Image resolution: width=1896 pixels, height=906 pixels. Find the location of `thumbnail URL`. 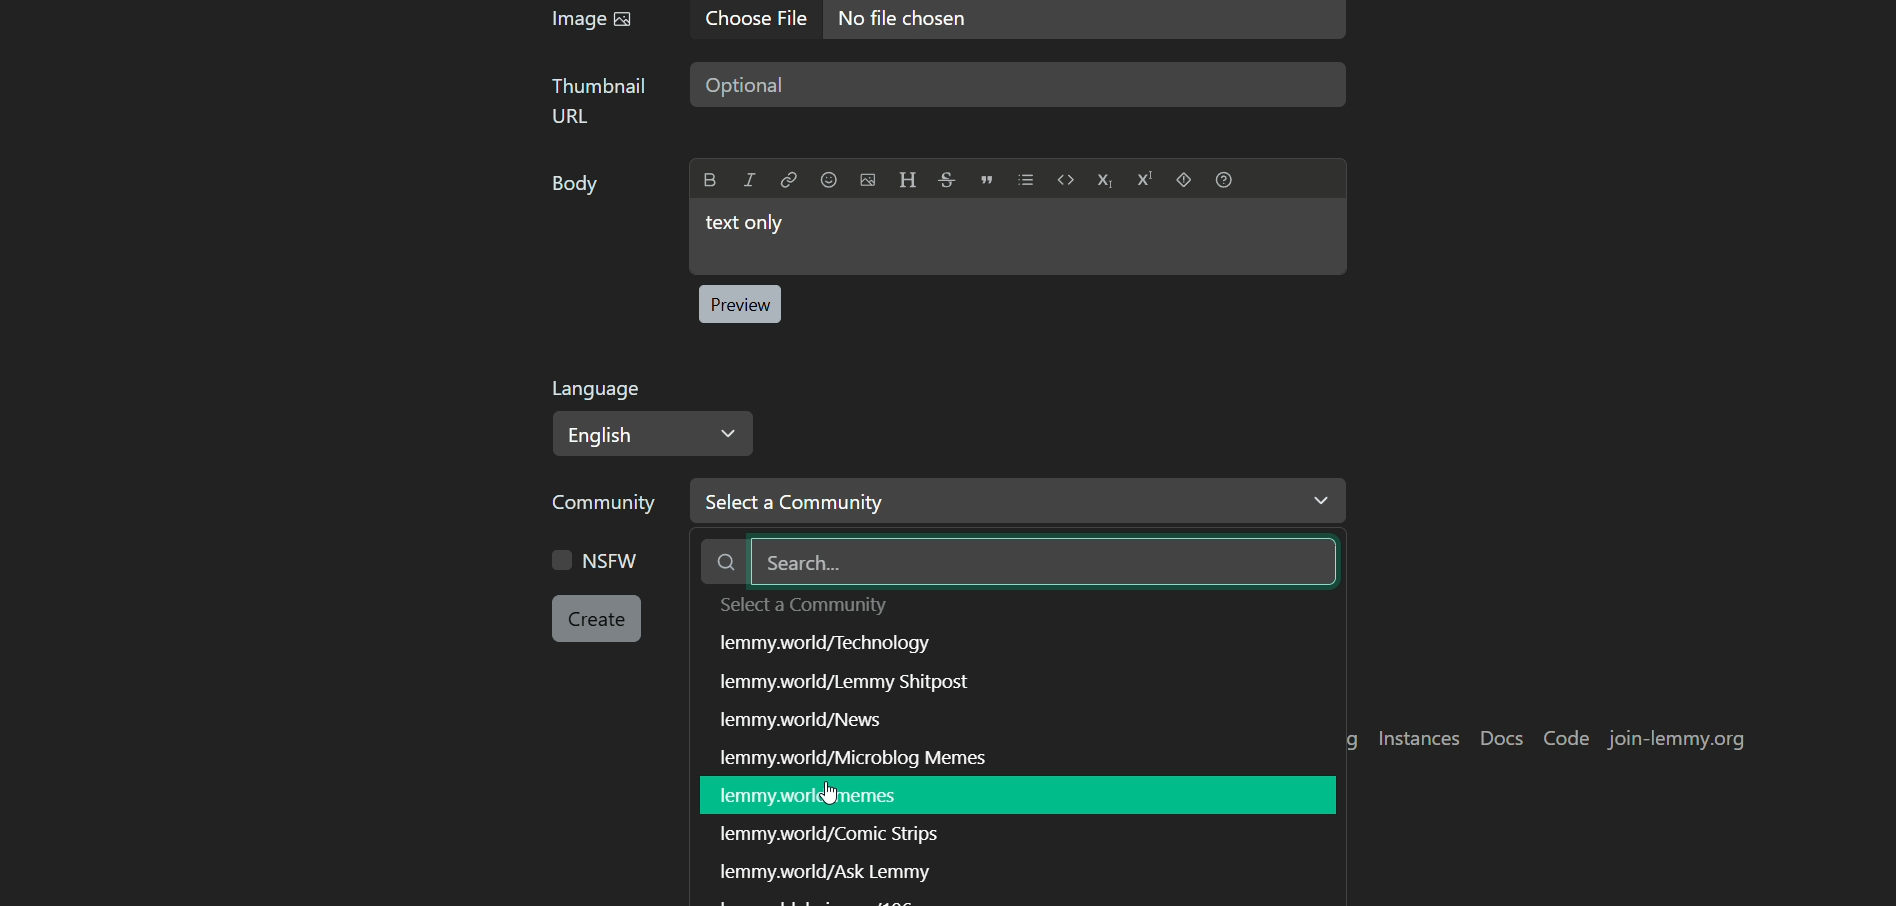

thumbnail URL is located at coordinates (602, 100).